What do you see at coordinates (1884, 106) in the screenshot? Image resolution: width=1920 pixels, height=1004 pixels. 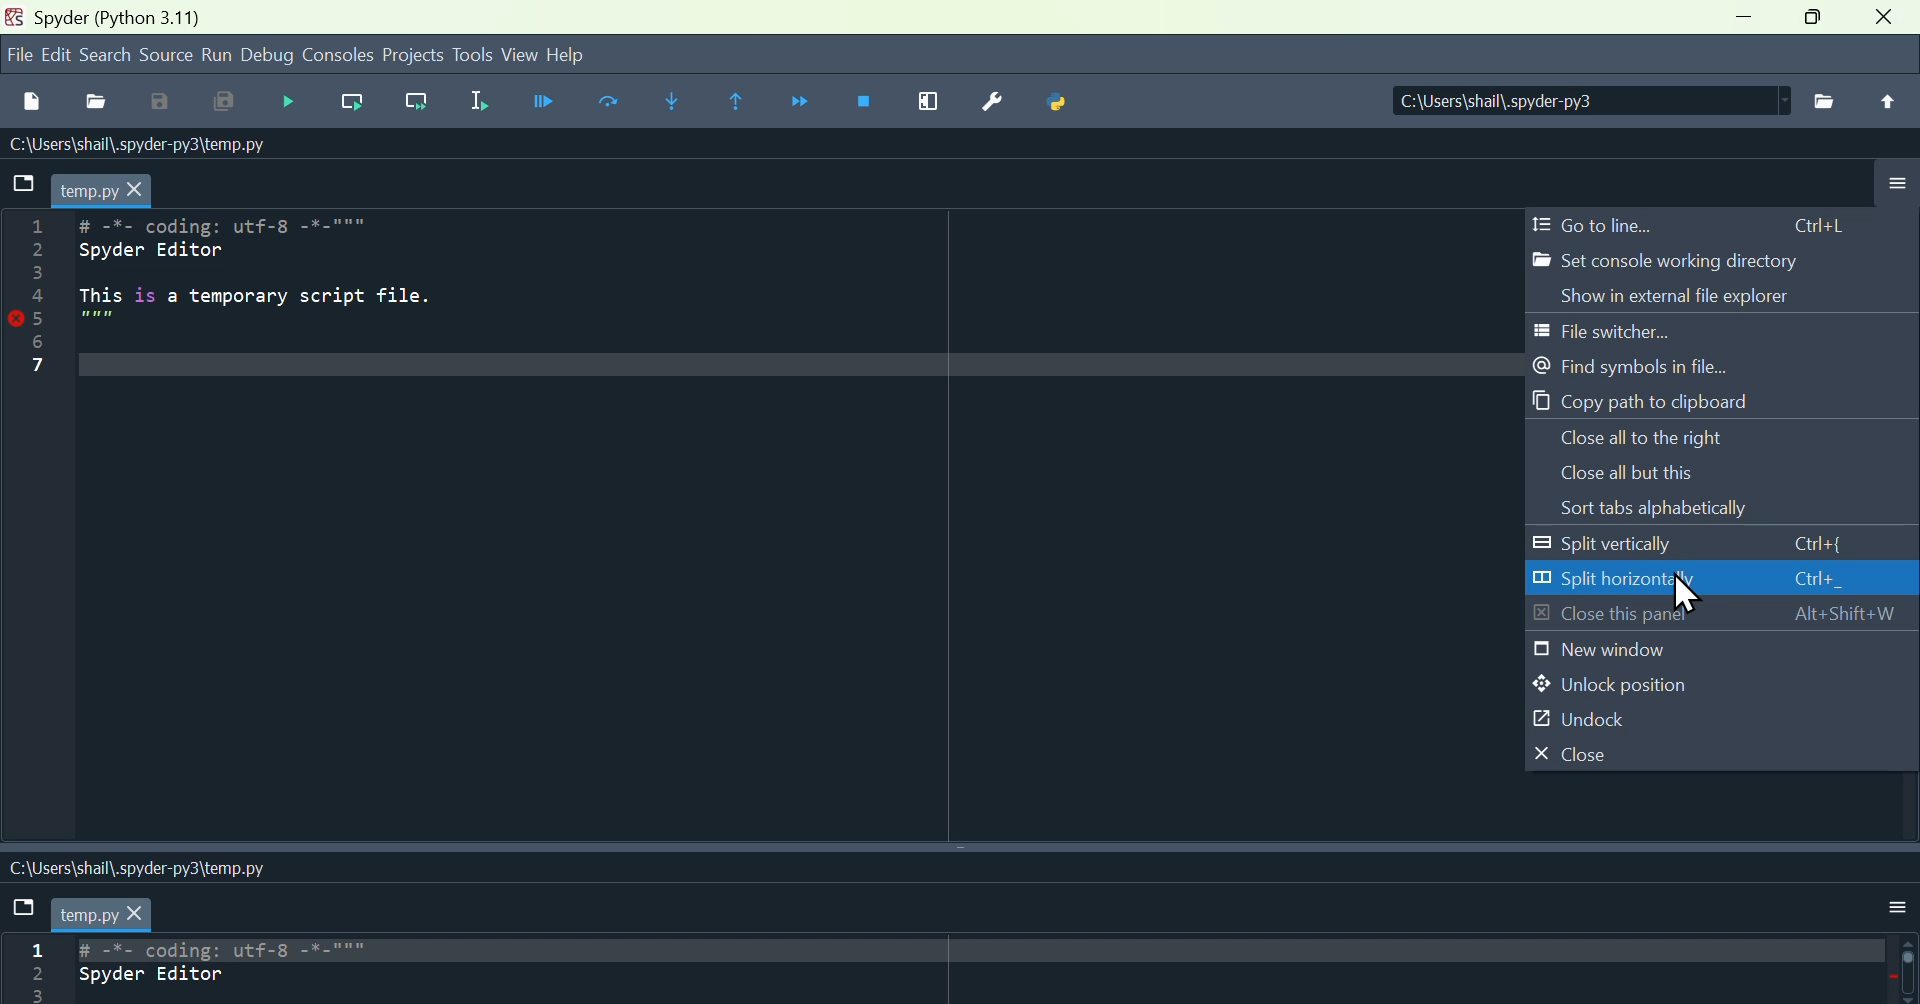 I see `Upload file` at bounding box center [1884, 106].